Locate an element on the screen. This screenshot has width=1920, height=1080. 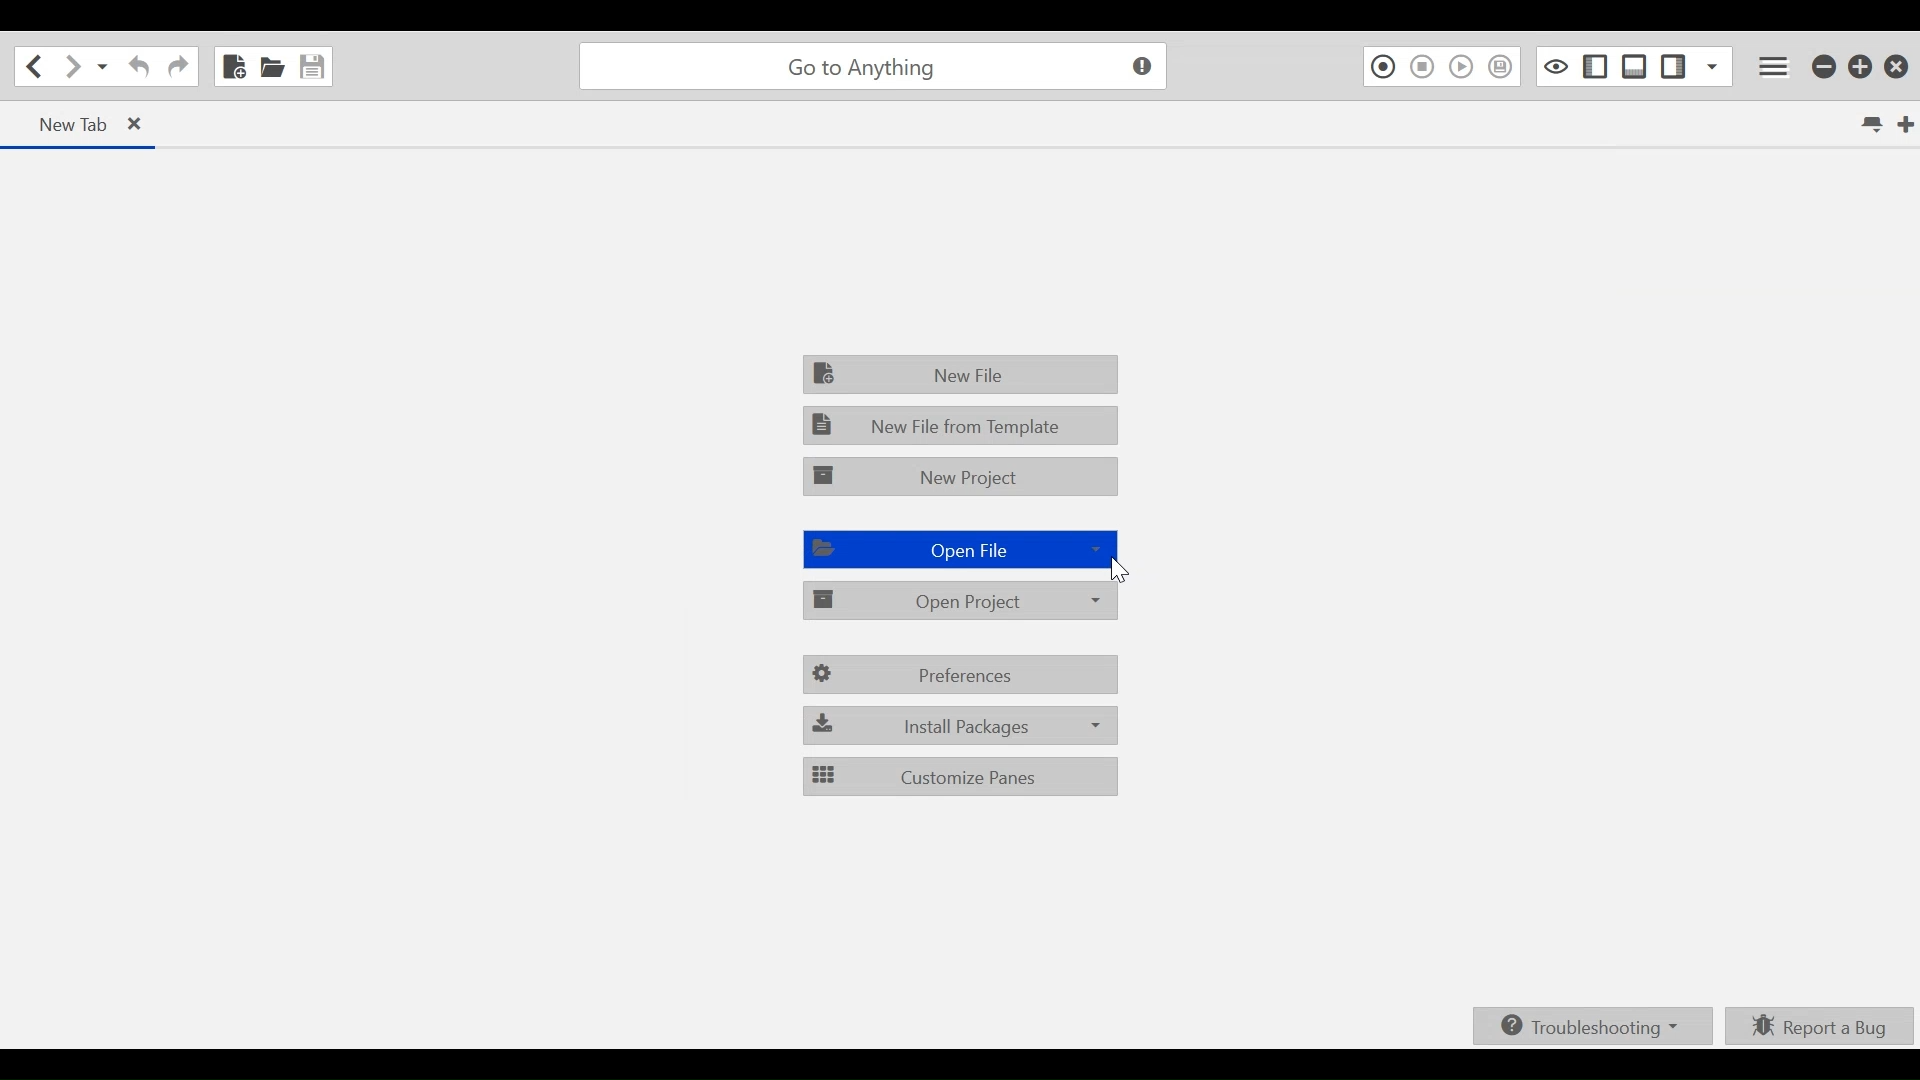
Redo is located at coordinates (178, 66).